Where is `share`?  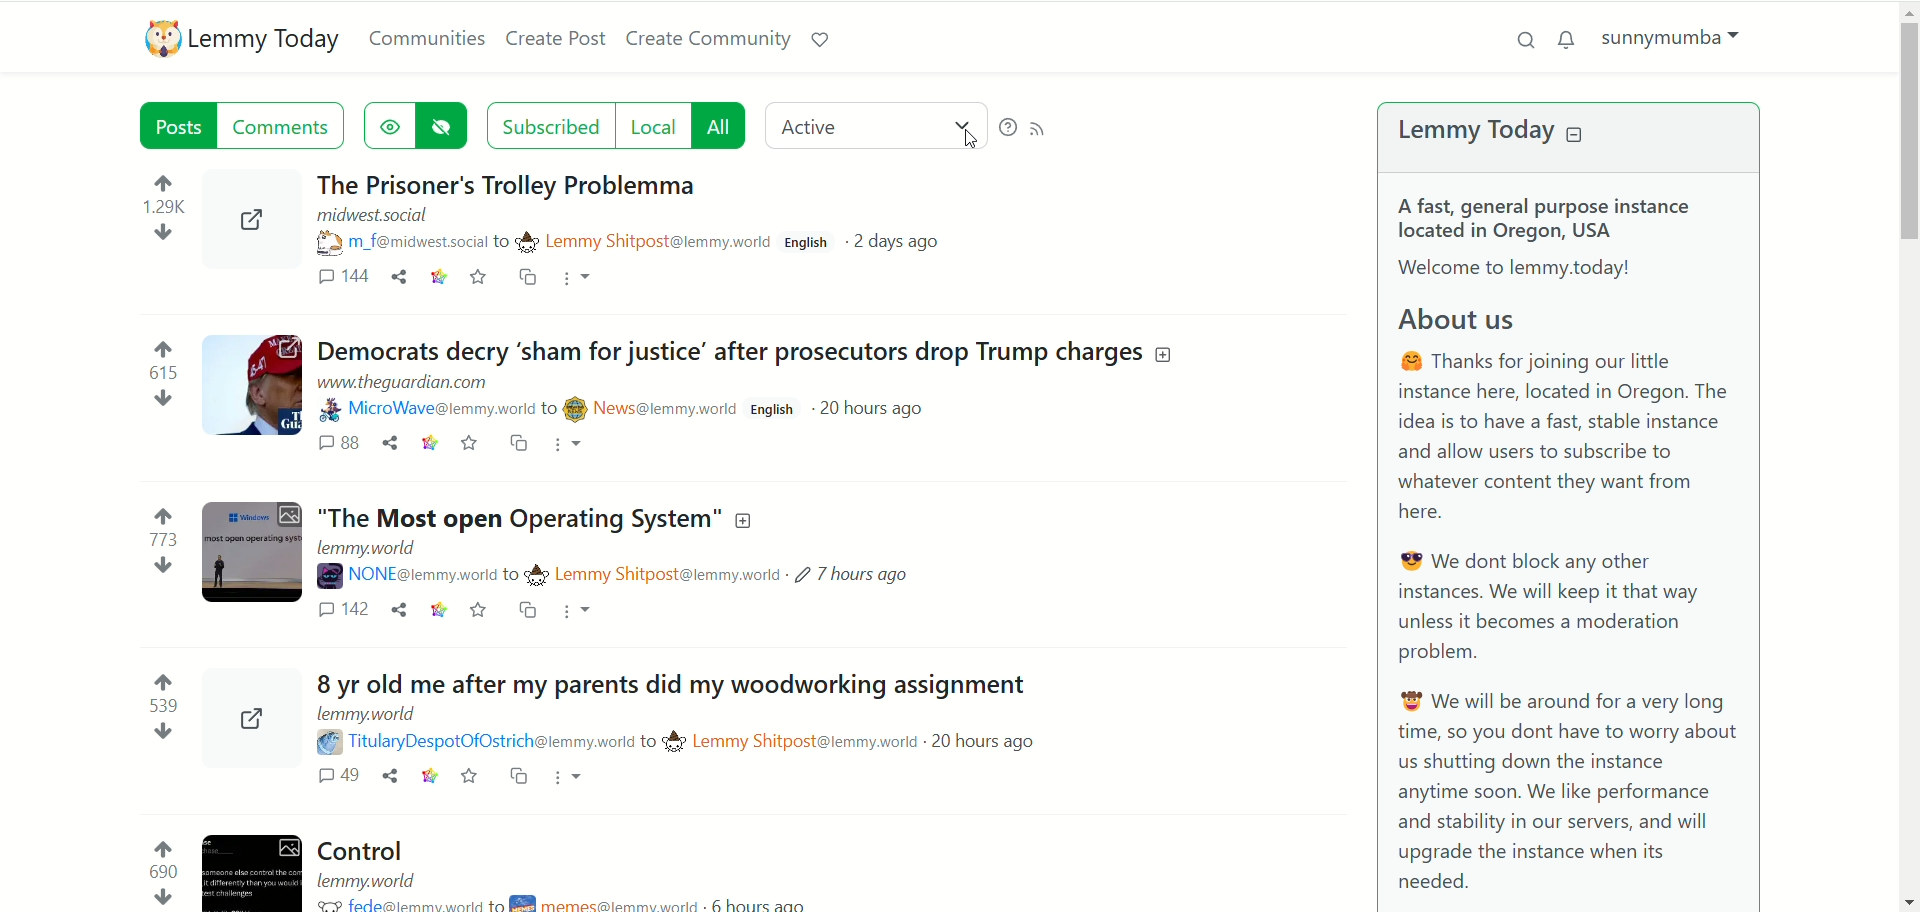
share is located at coordinates (395, 614).